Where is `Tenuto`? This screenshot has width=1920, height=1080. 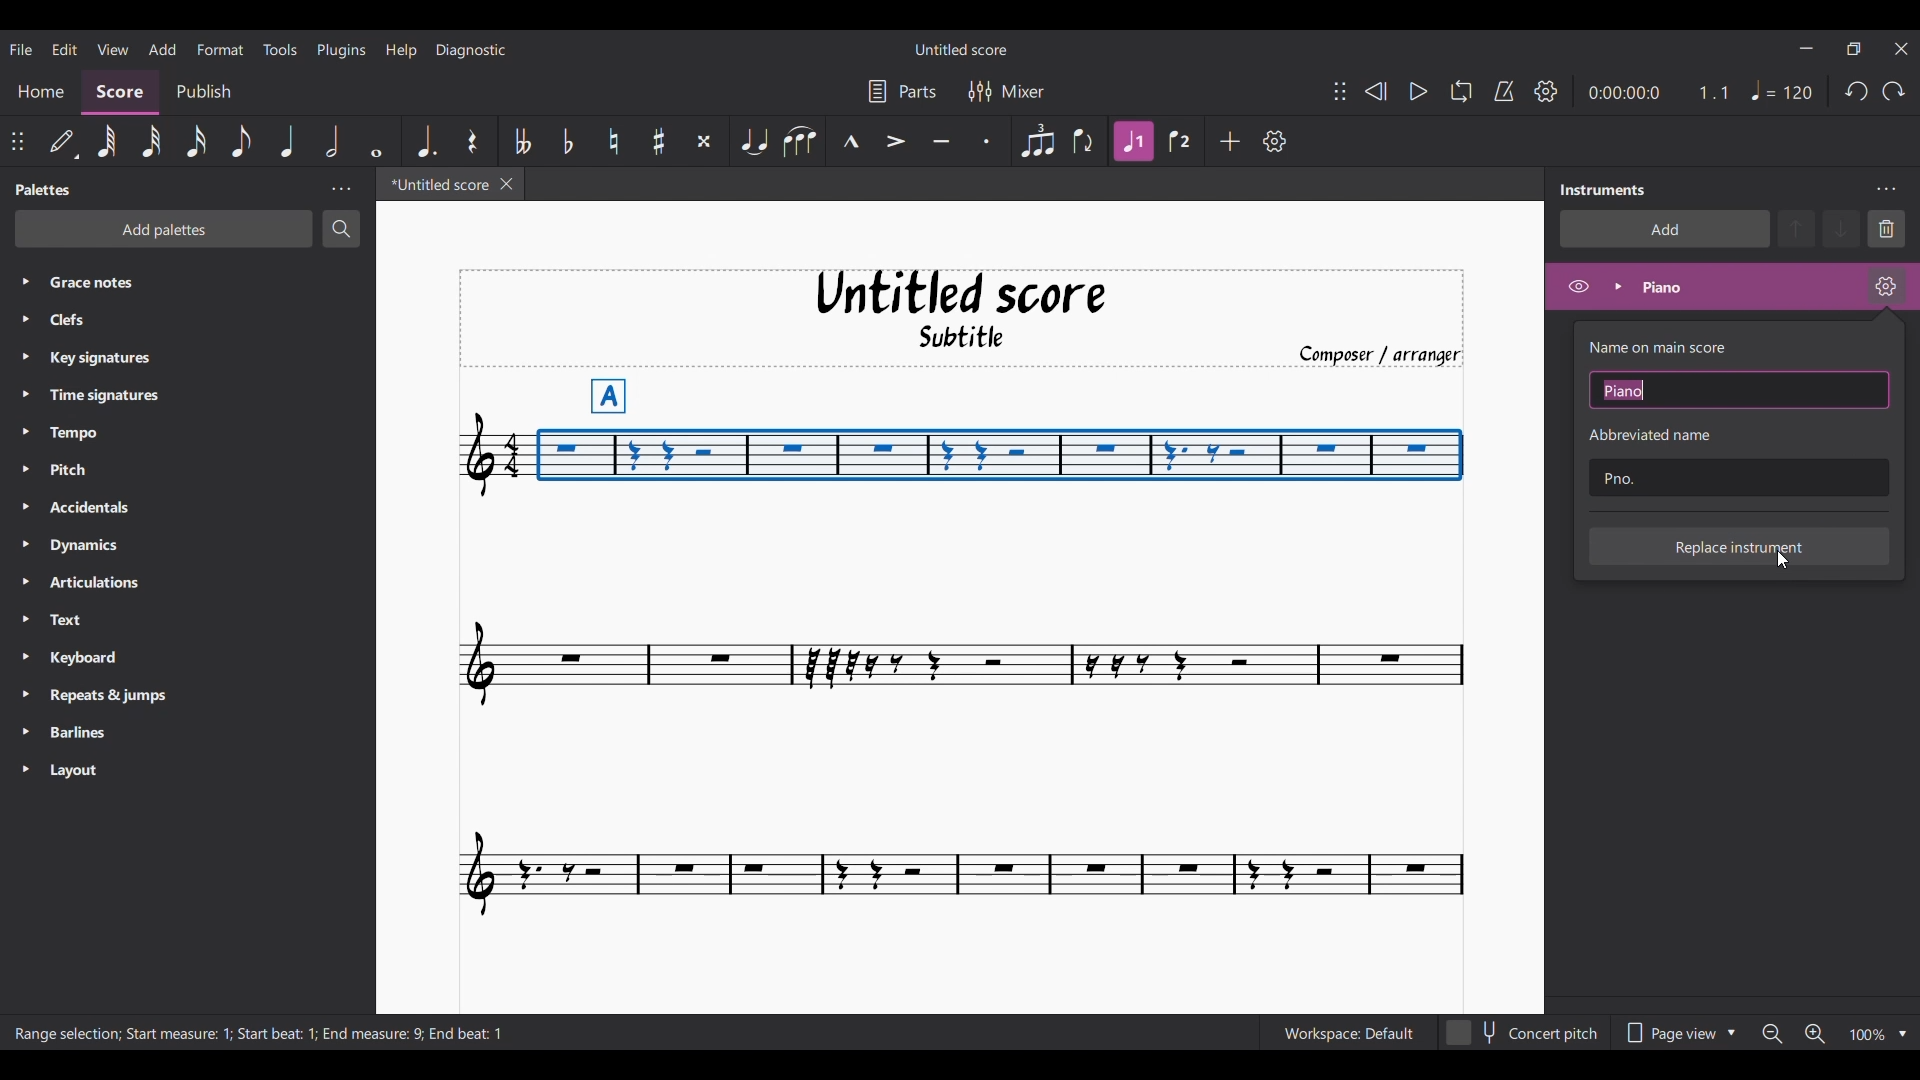 Tenuto is located at coordinates (941, 140).